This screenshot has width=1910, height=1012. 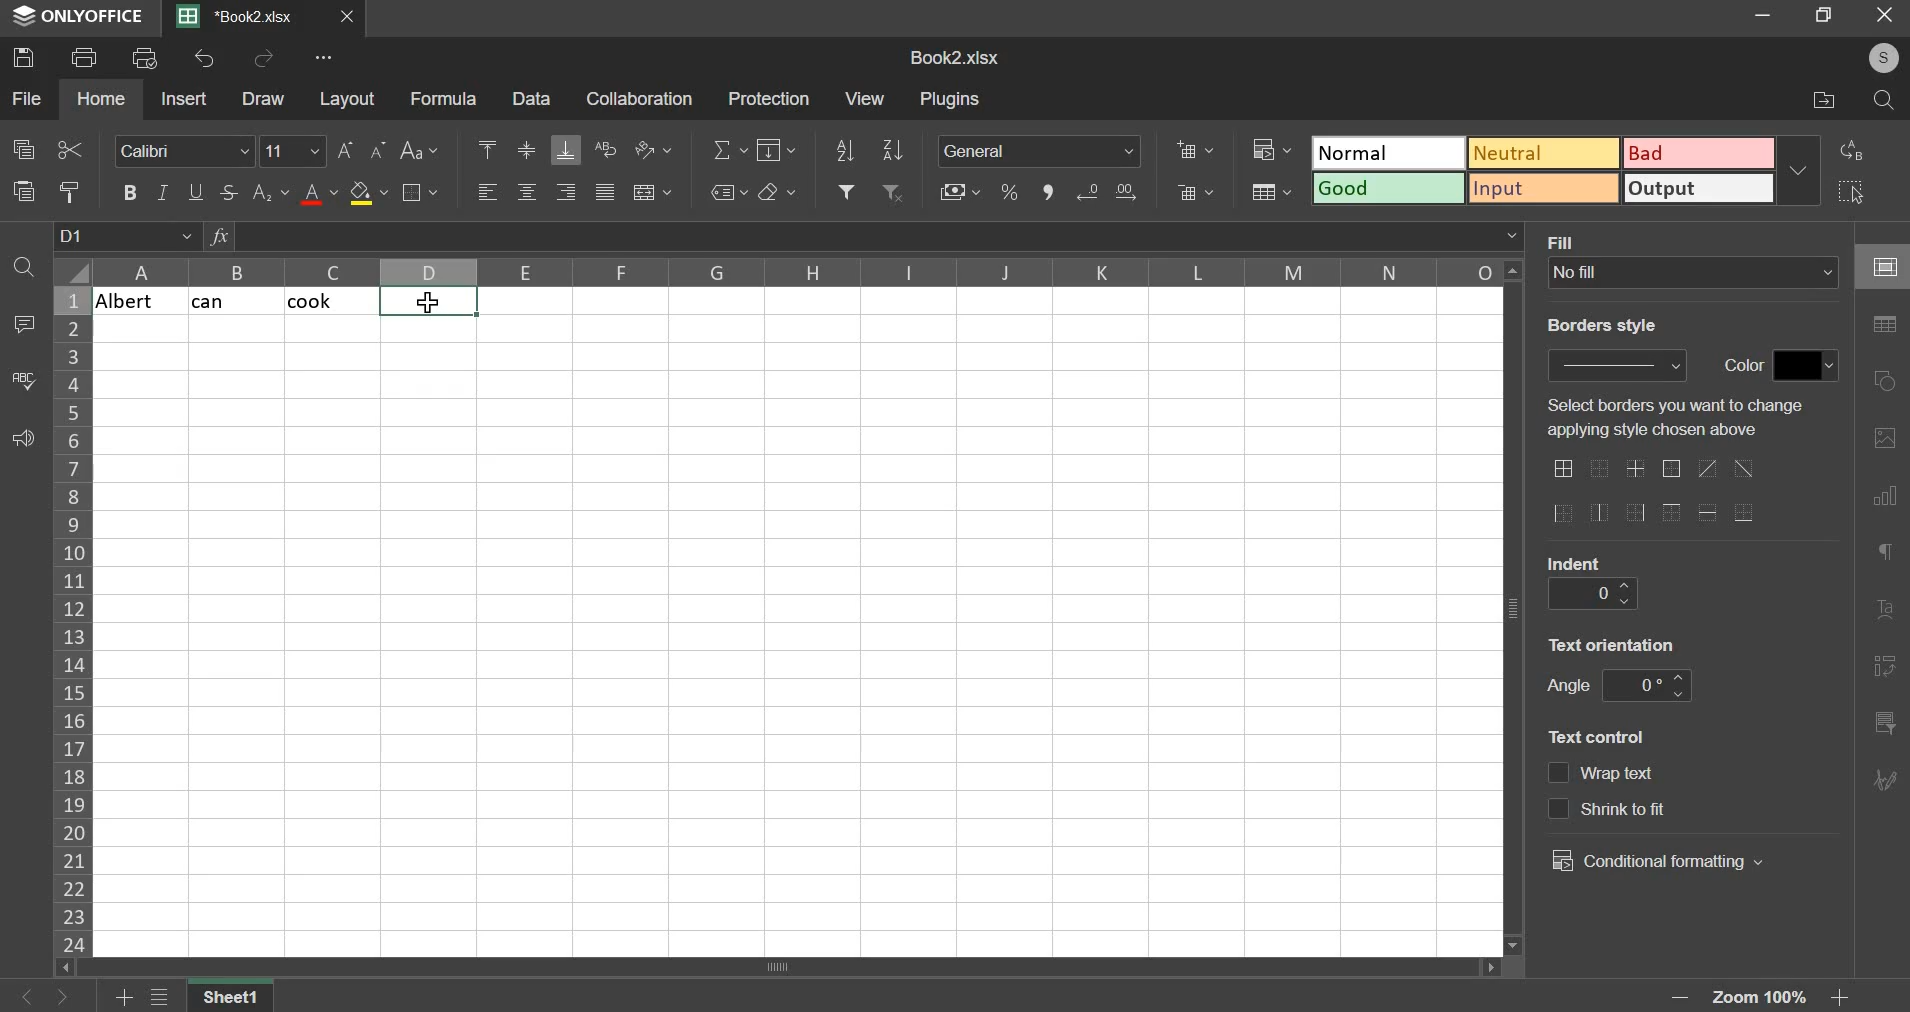 What do you see at coordinates (426, 303) in the screenshot?
I see `selected cells ` at bounding box center [426, 303].